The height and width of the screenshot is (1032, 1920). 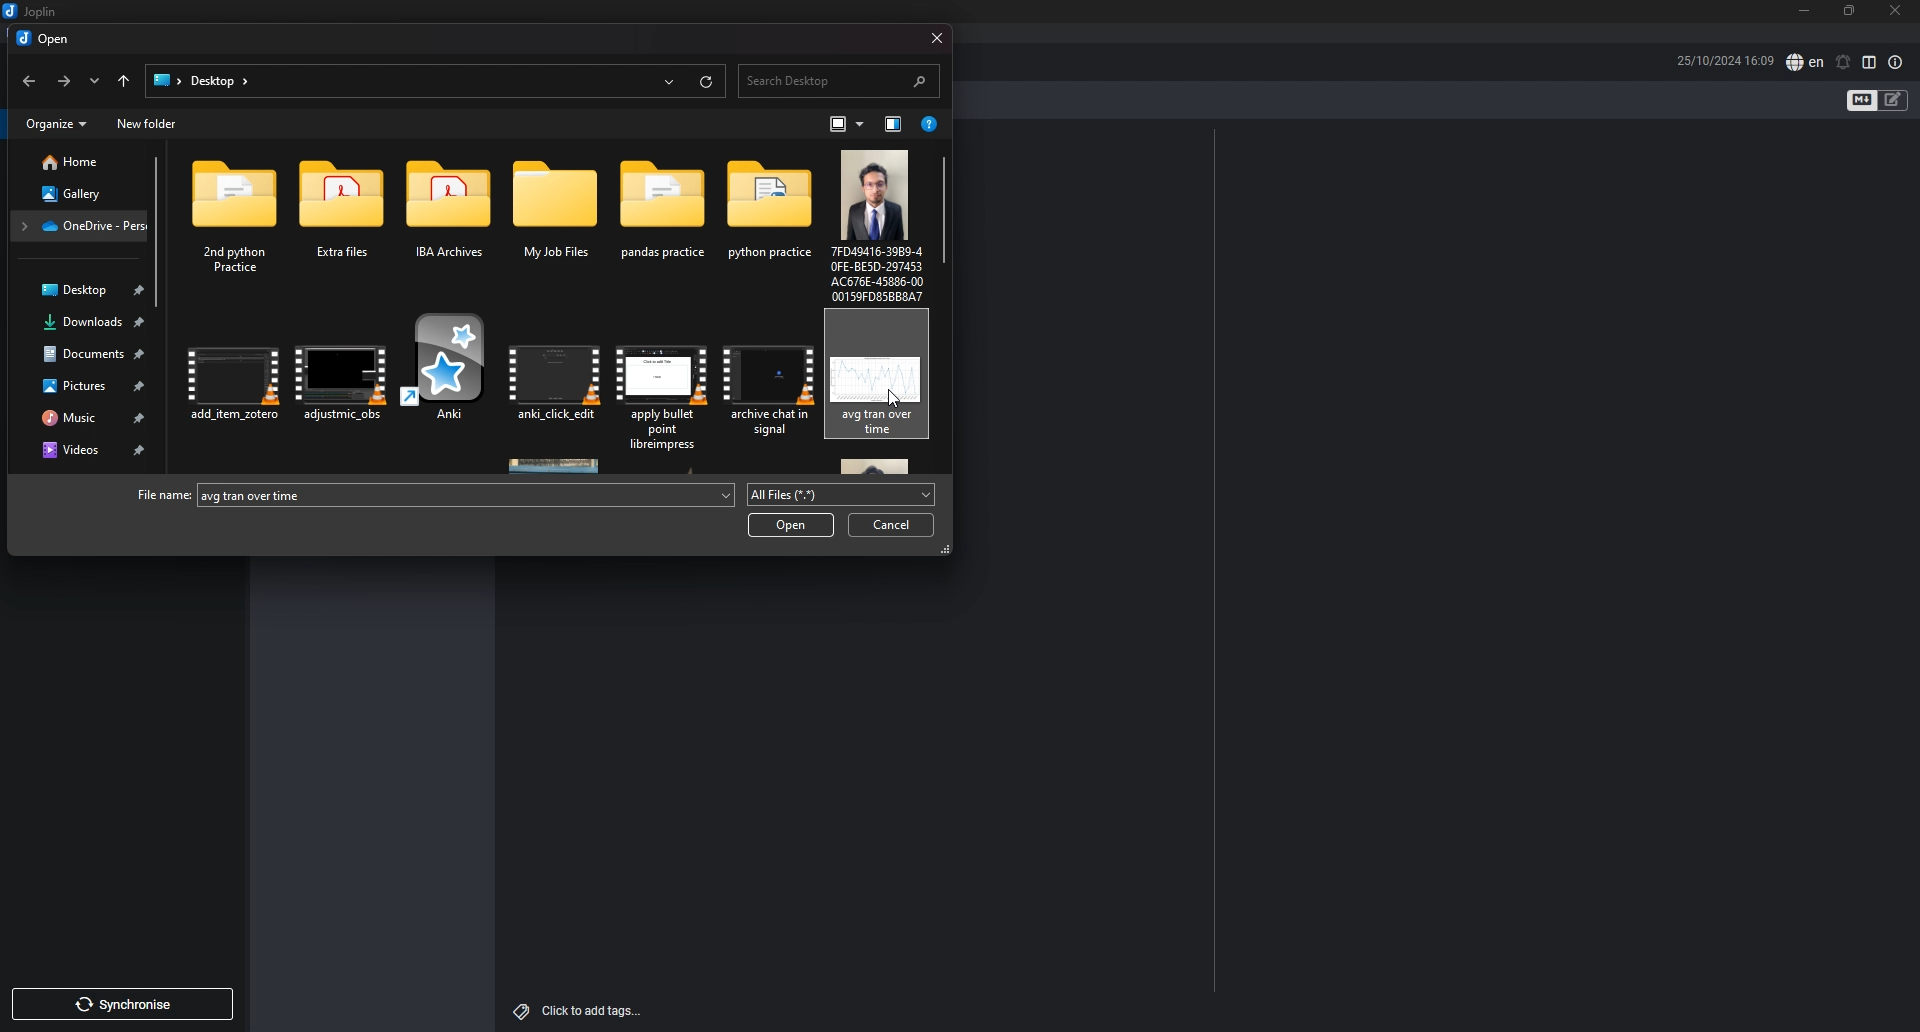 What do you see at coordinates (765, 218) in the screenshot?
I see `Python practice` at bounding box center [765, 218].